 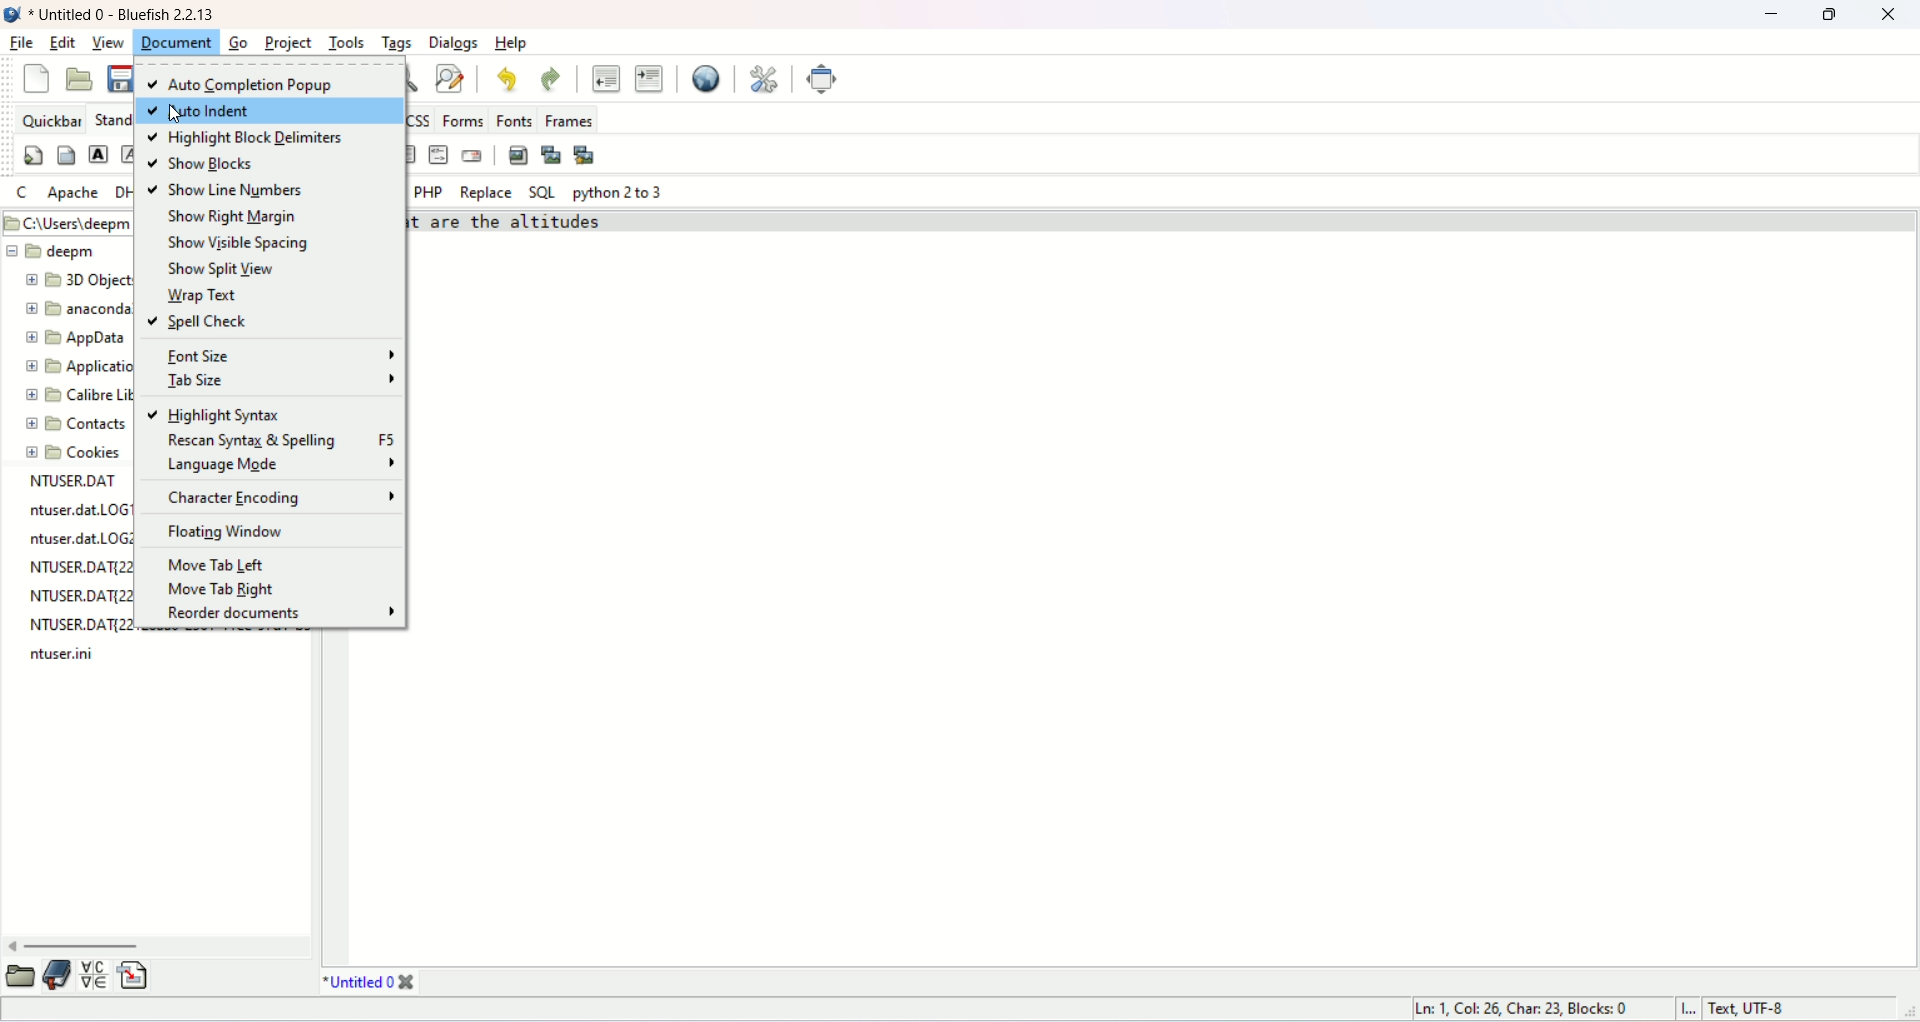 I want to click on highlight syntax, so click(x=217, y=415).